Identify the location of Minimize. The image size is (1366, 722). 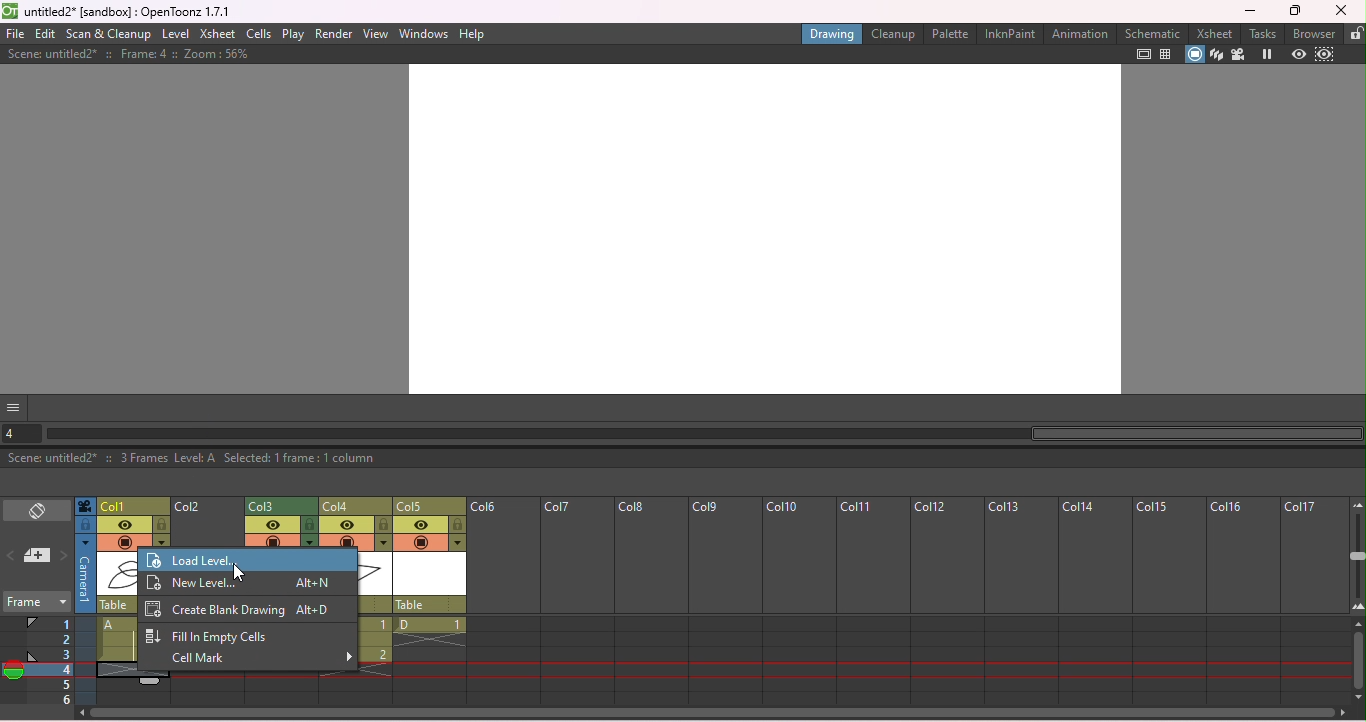
(1250, 10).